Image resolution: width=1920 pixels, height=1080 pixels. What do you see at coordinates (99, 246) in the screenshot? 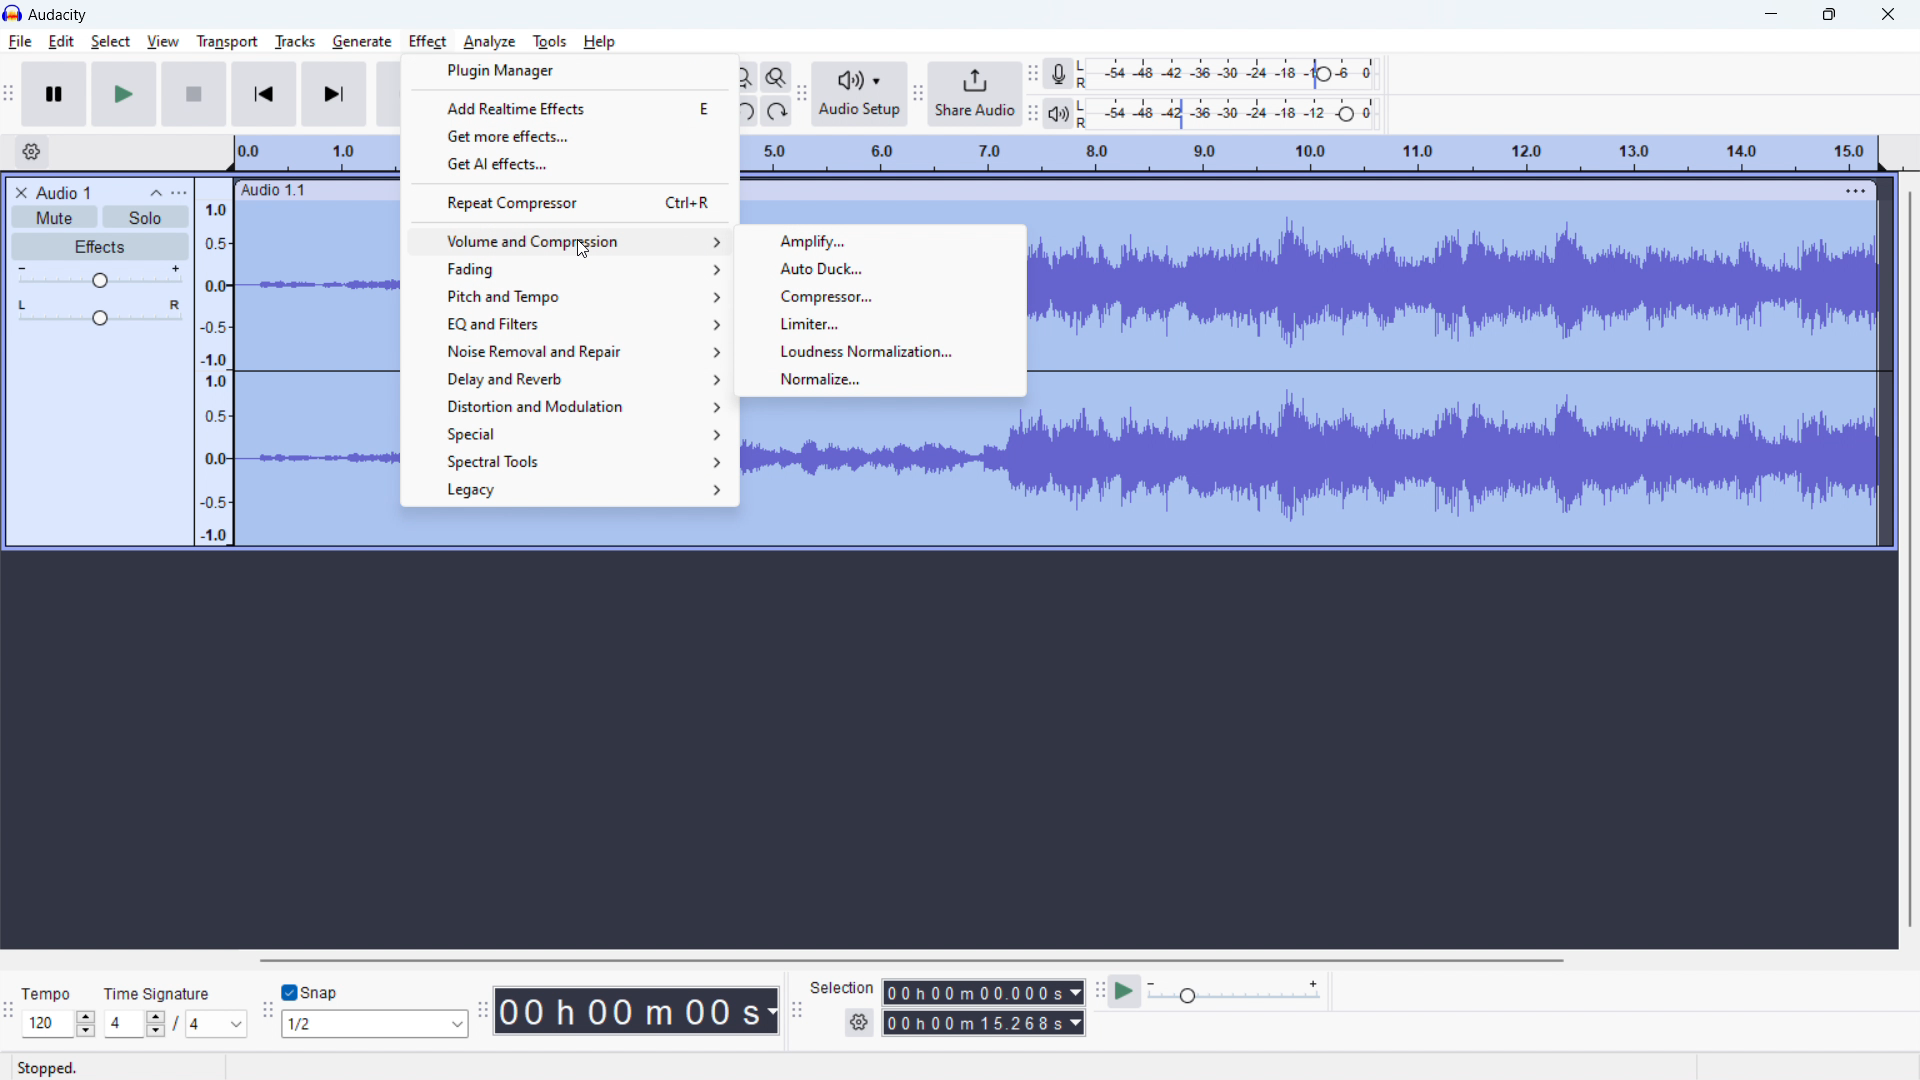
I see `effects` at bounding box center [99, 246].